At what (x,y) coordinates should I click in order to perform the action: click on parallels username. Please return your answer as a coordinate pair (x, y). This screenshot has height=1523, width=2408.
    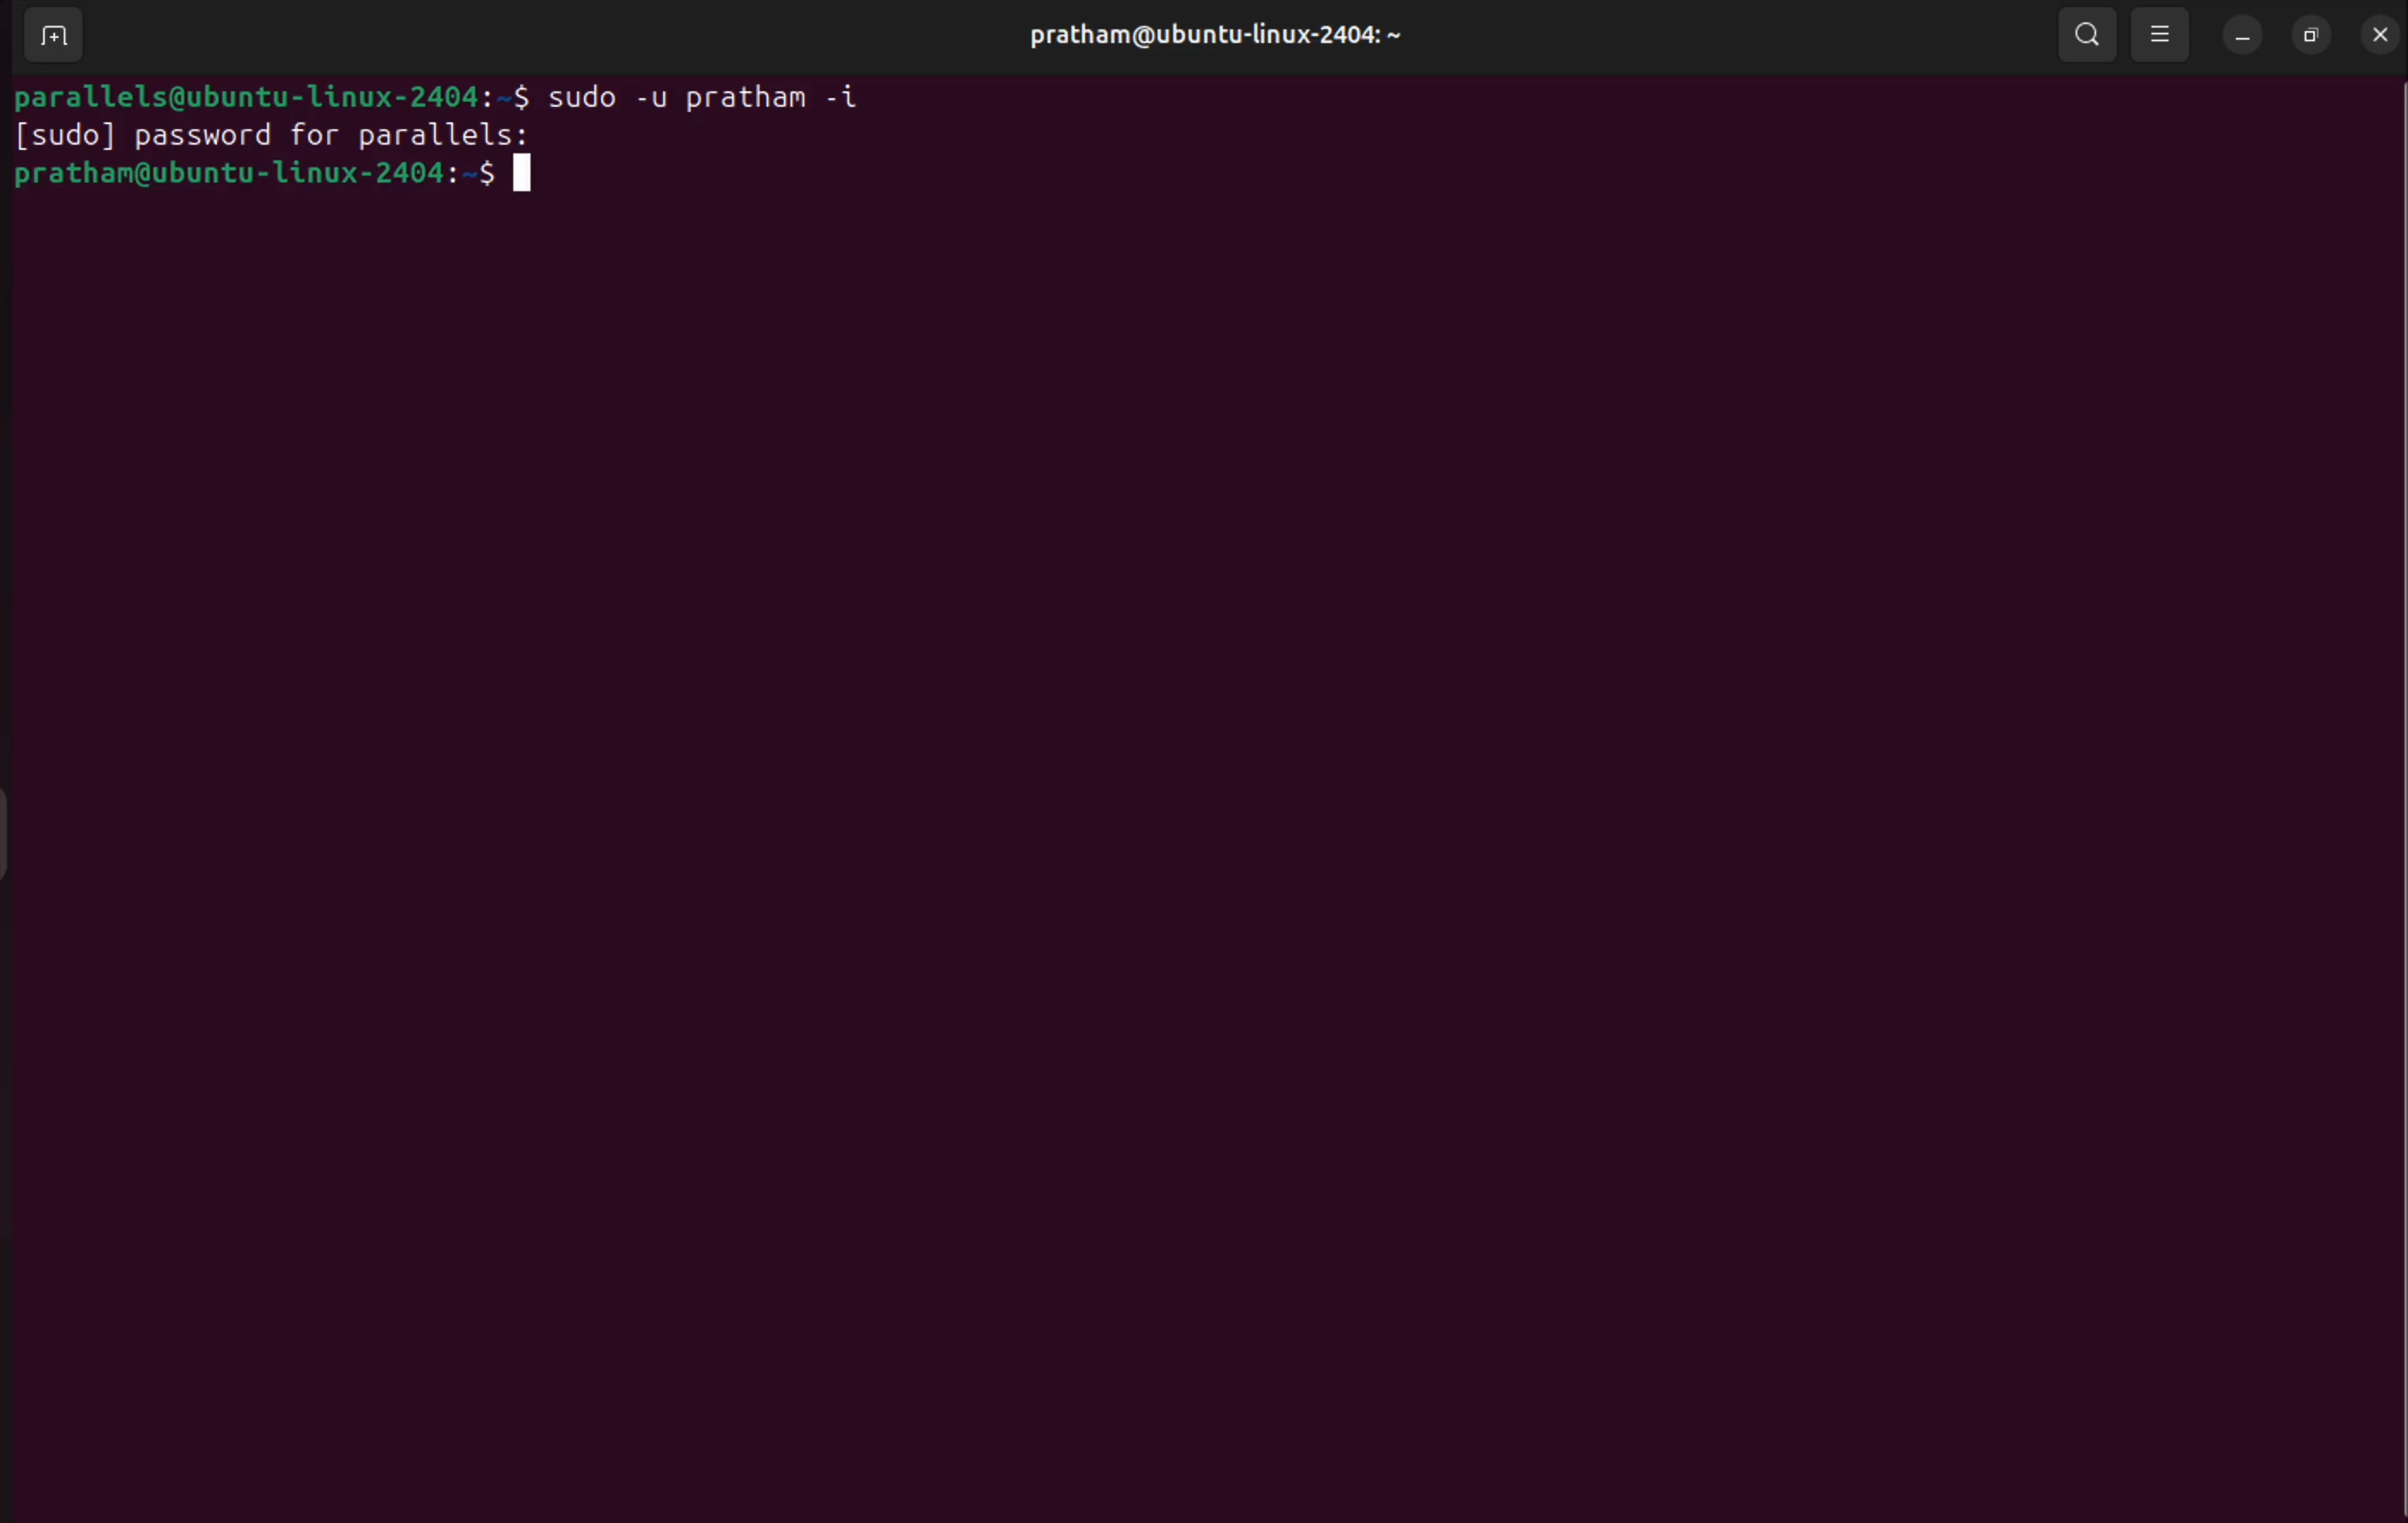
    Looking at the image, I should click on (1212, 37).